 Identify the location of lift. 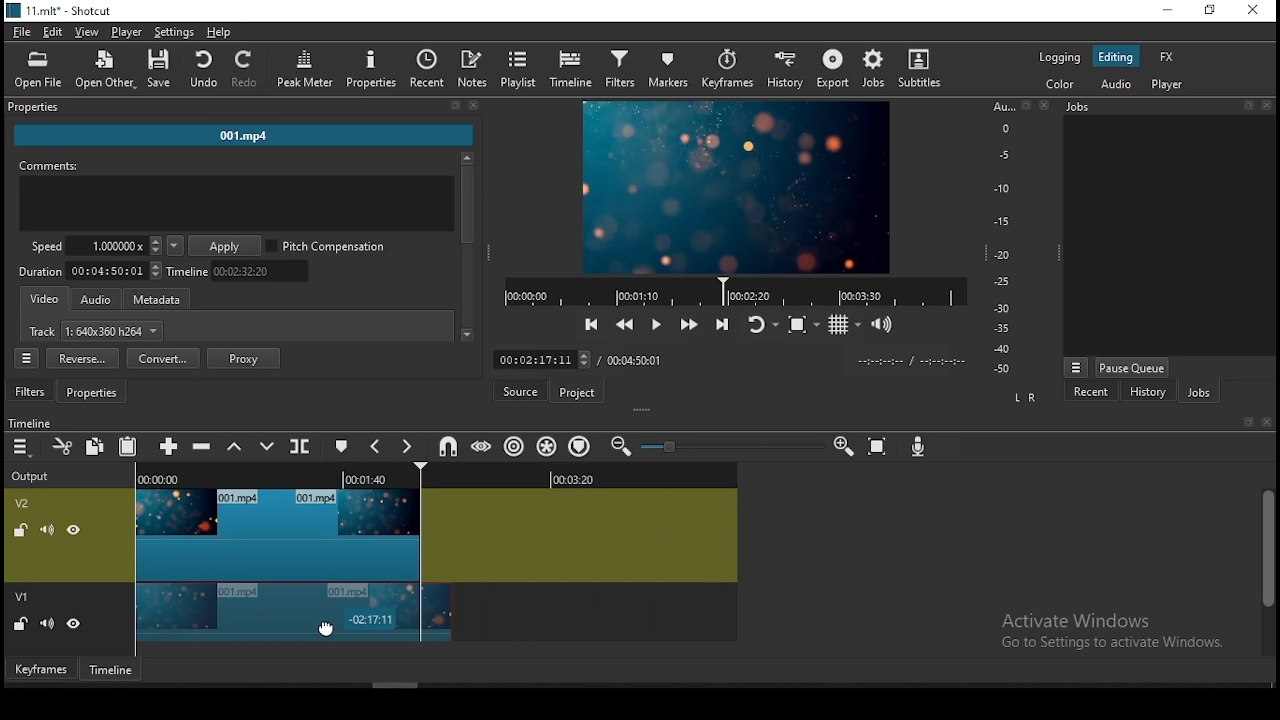
(232, 447).